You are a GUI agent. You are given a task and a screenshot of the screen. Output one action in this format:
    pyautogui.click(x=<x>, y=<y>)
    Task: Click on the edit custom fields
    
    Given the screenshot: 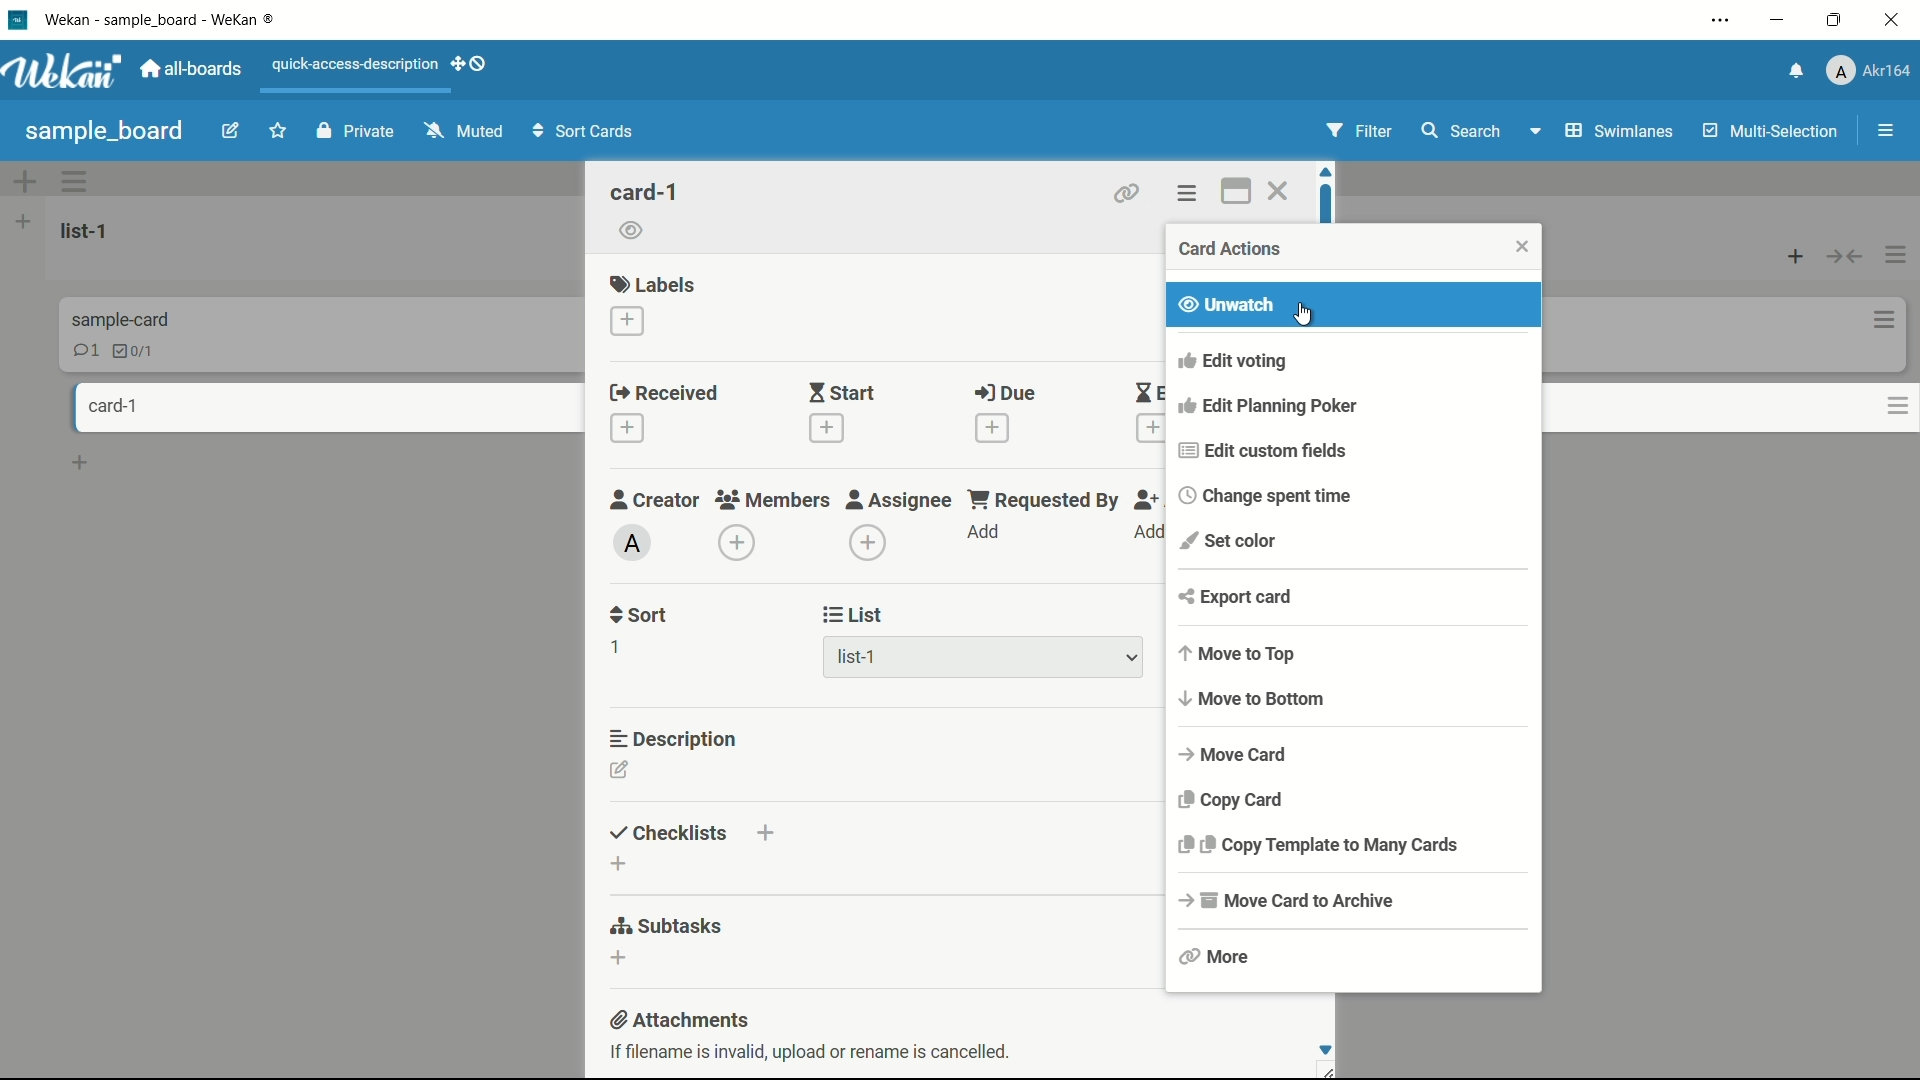 What is the action you would take?
    pyautogui.click(x=1265, y=449)
    